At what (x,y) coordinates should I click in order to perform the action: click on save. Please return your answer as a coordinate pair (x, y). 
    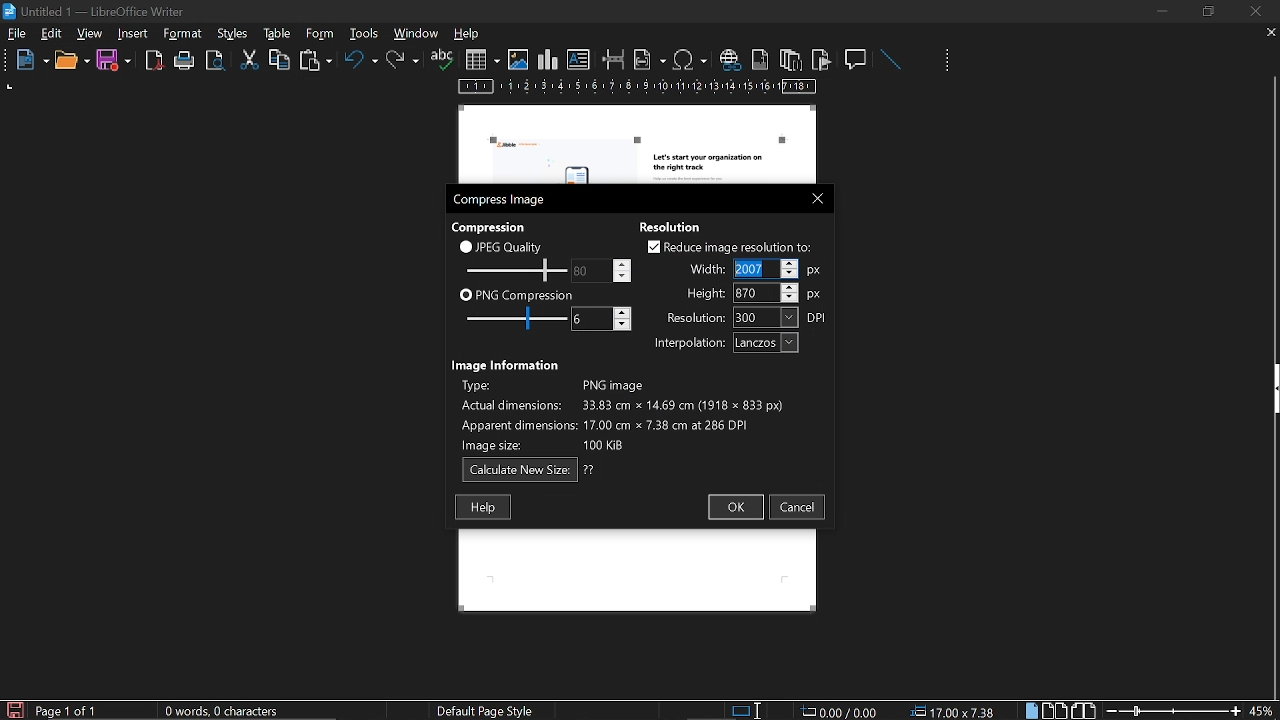
    Looking at the image, I should click on (114, 61).